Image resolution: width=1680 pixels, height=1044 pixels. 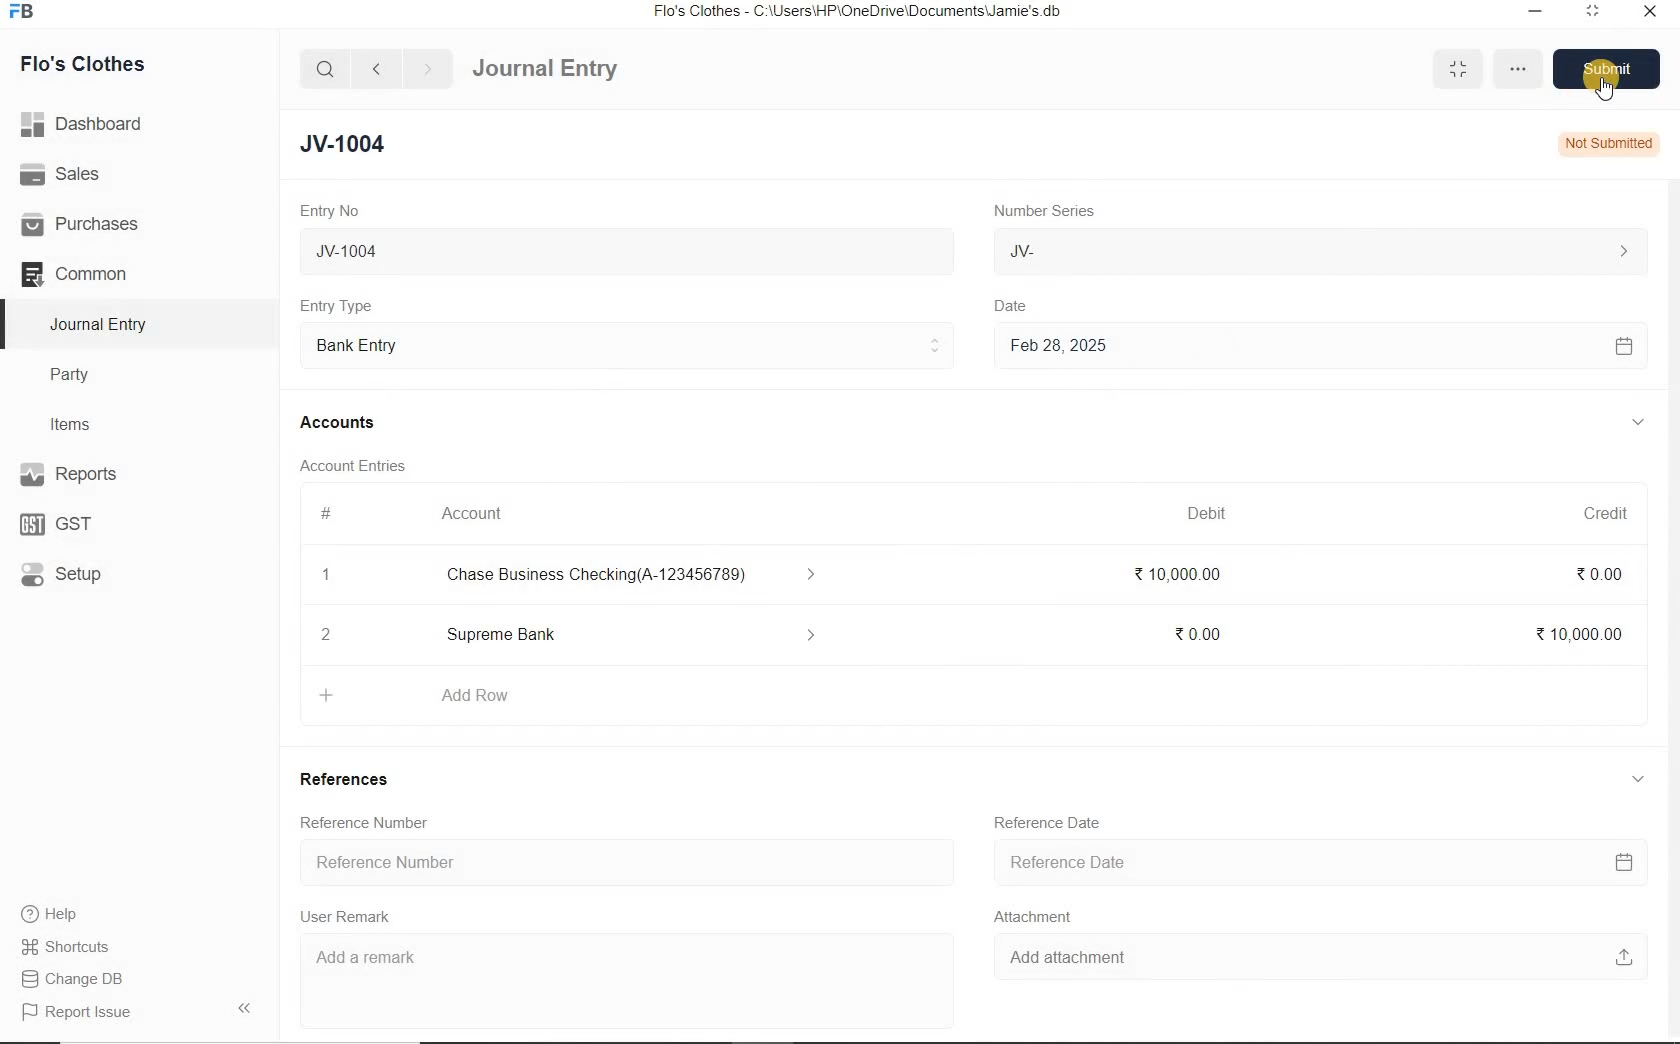 What do you see at coordinates (1057, 829) in the screenshot?
I see `Reference Date` at bounding box center [1057, 829].